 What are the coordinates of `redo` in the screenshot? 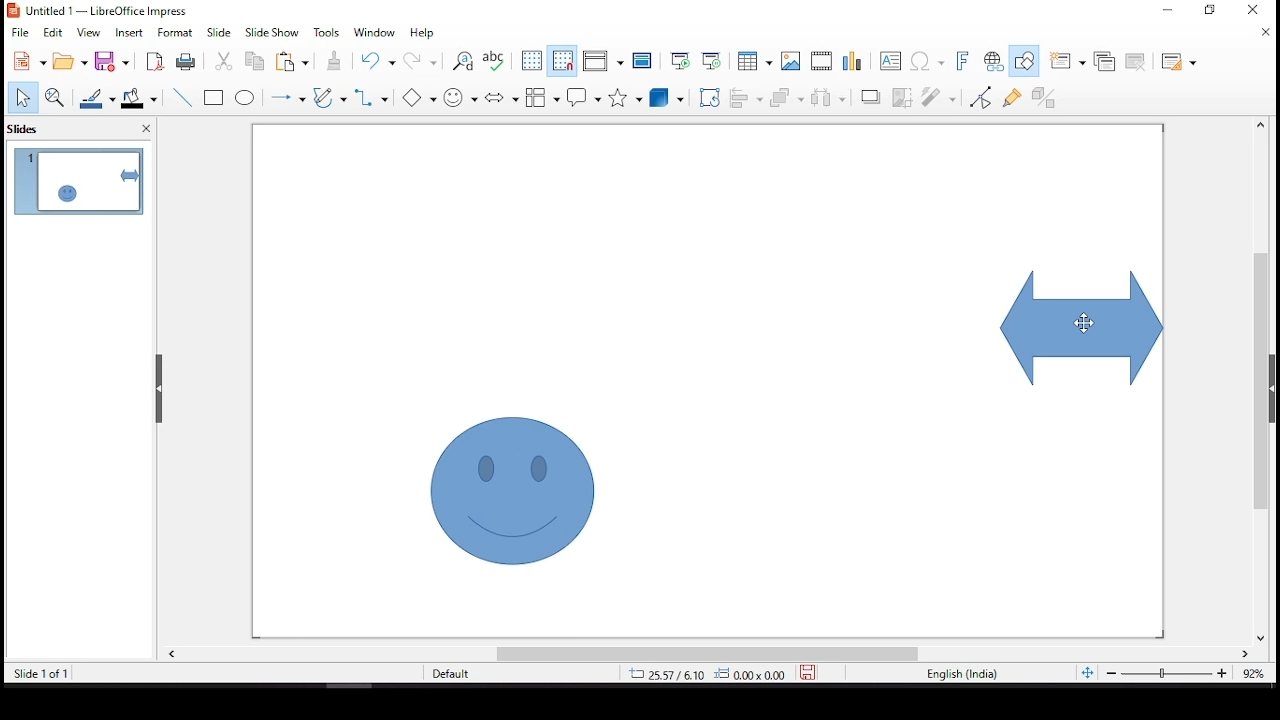 It's located at (422, 65).